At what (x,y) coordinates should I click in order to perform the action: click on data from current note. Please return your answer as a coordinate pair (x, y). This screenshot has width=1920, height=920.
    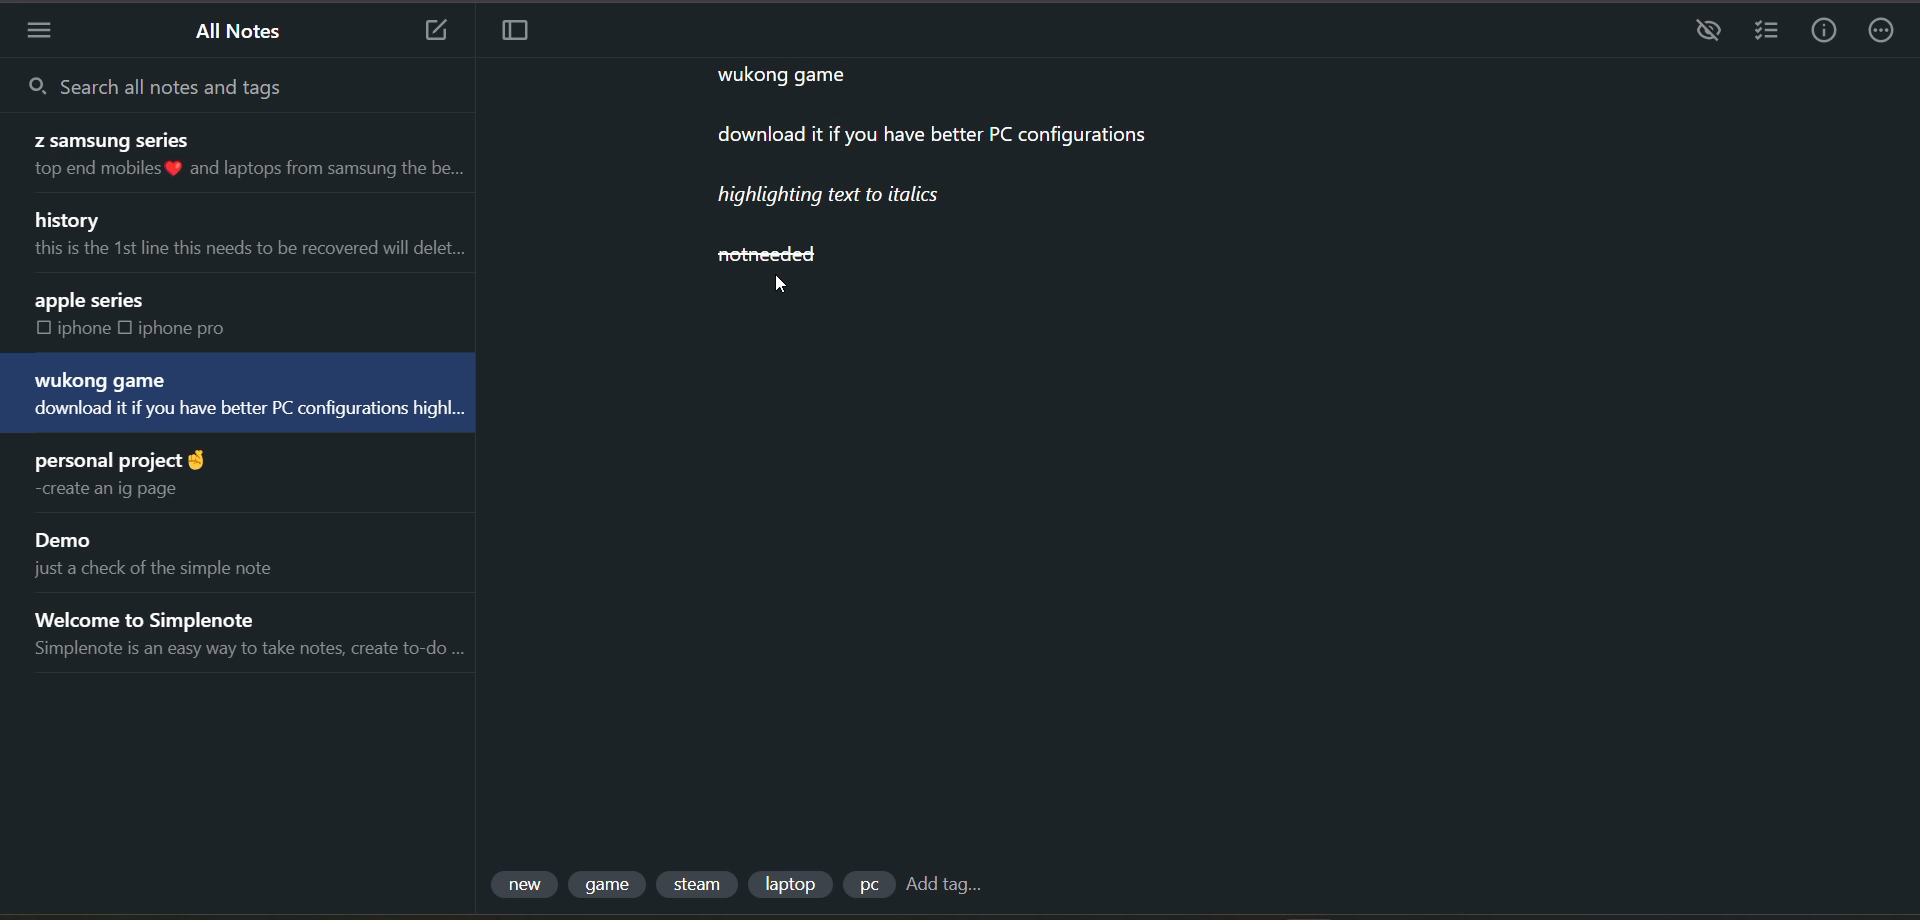
    Looking at the image, I should click on (966, 162).